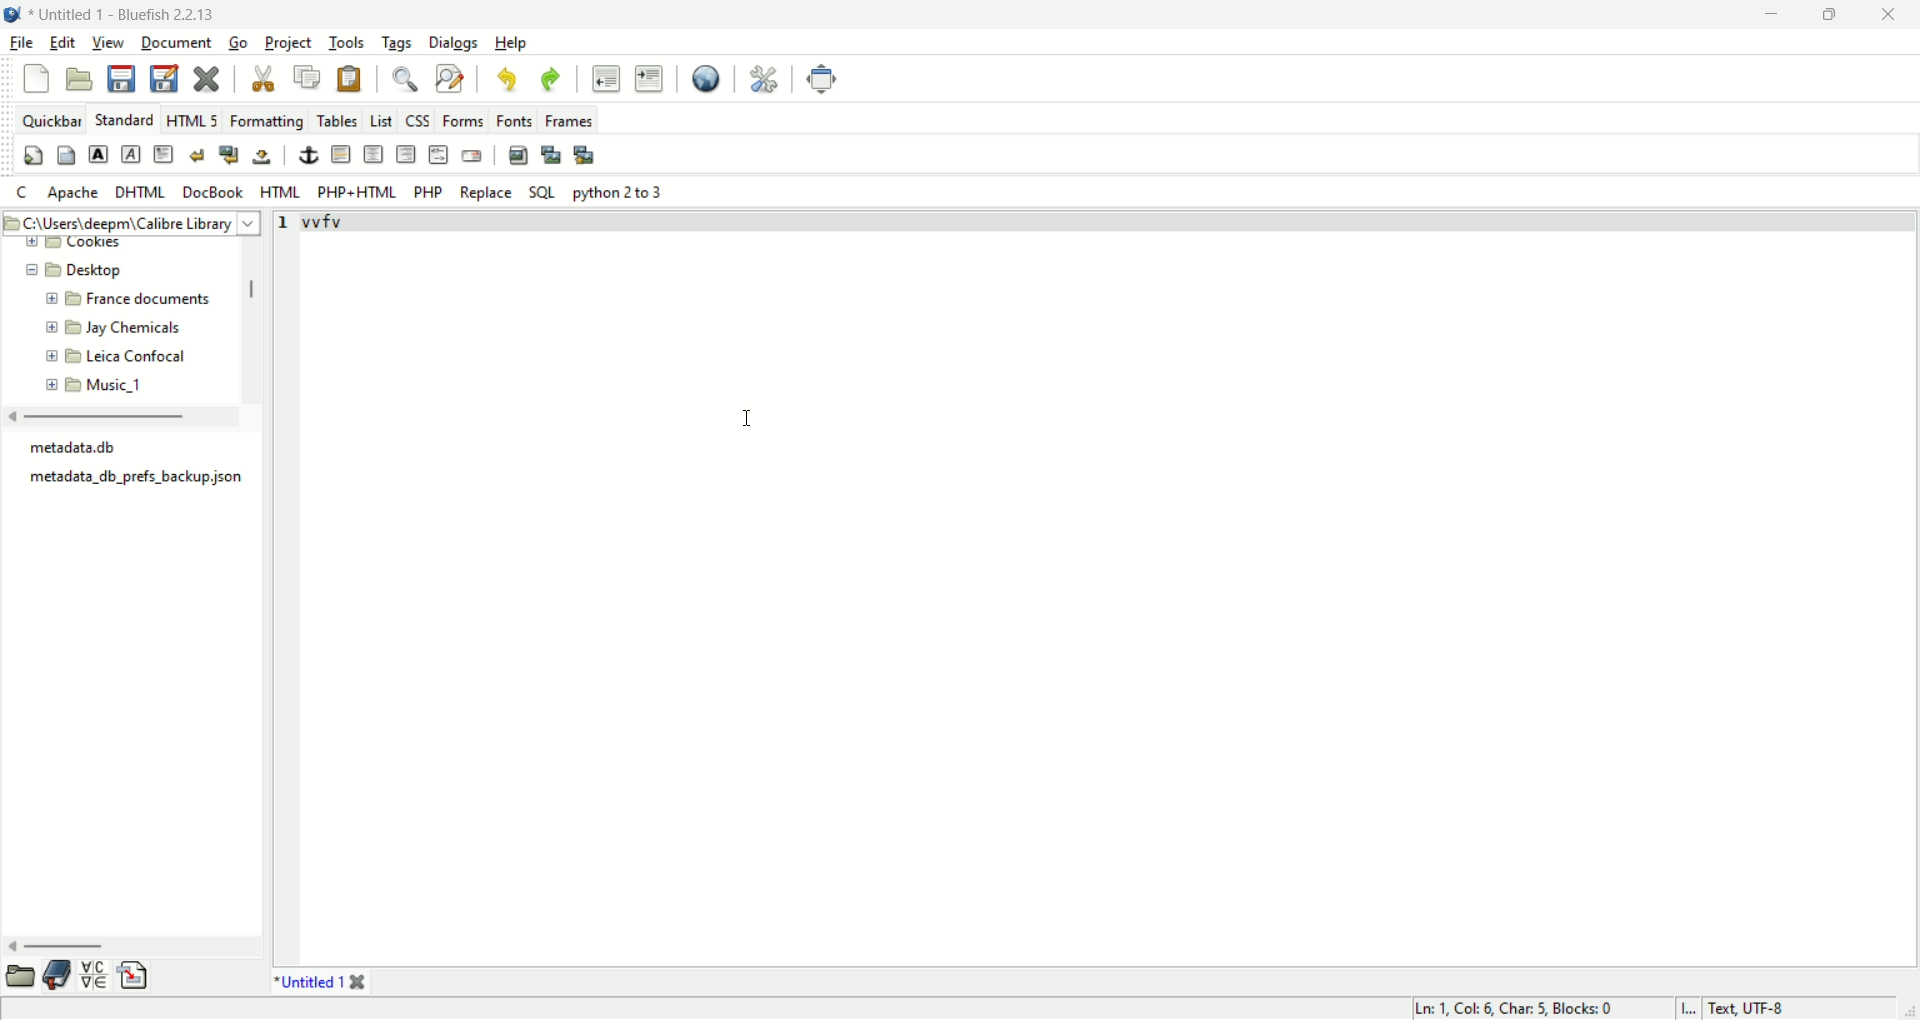  Describe the element at coordinates (514, 43) in the screenshot. I see `help` at that location.